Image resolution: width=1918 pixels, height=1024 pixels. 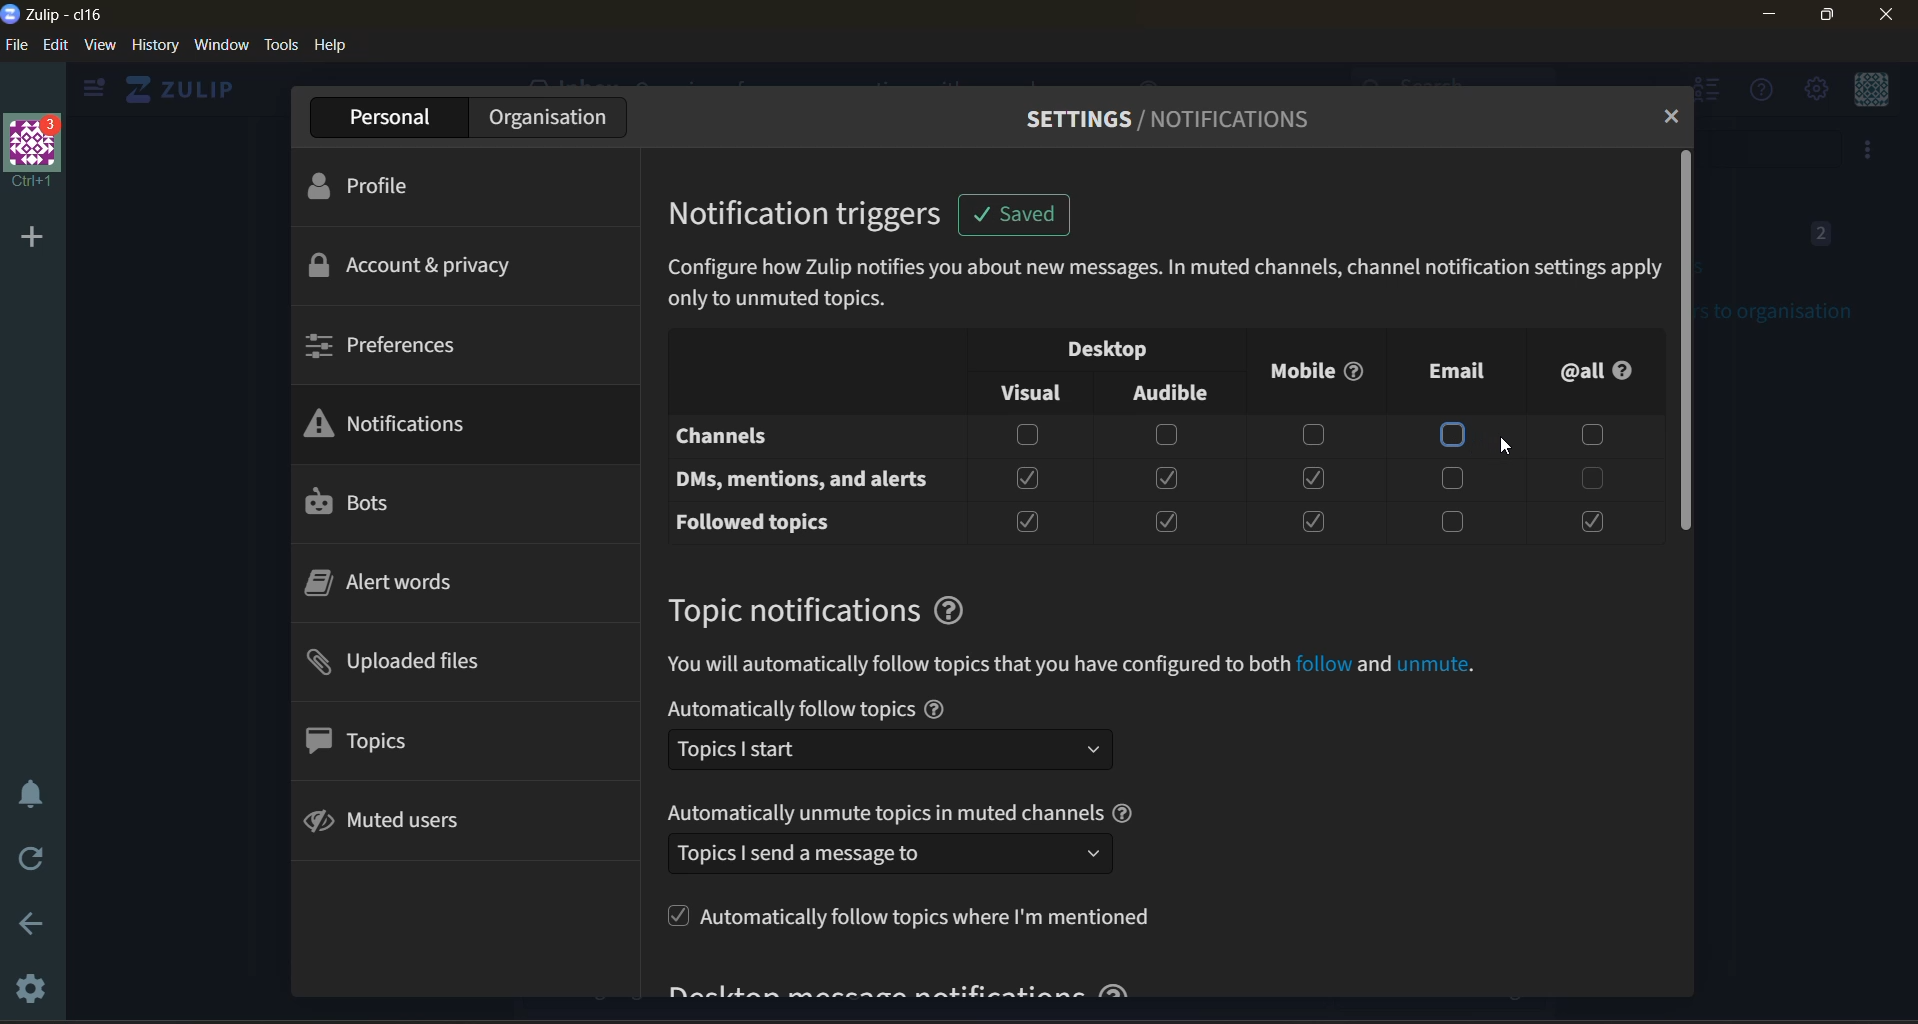 I want to click on select how to automatically unmute, so click(x=889, y=853).